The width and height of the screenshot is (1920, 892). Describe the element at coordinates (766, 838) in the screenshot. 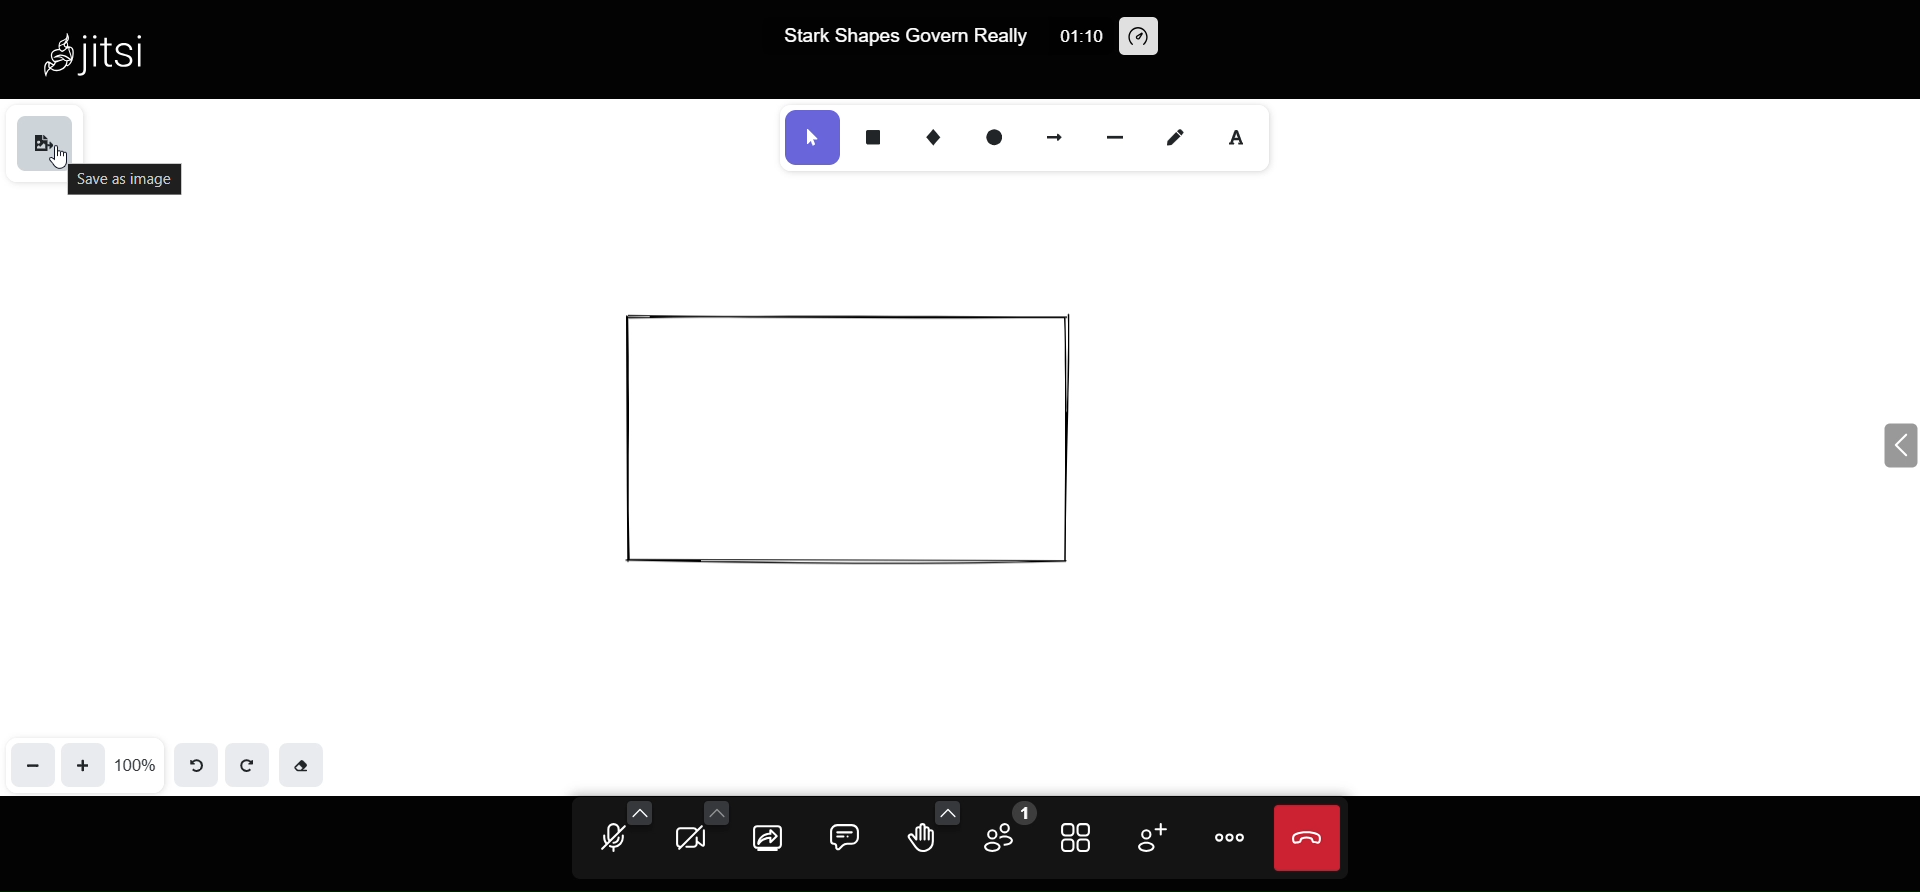

I see `share screen` at that location.